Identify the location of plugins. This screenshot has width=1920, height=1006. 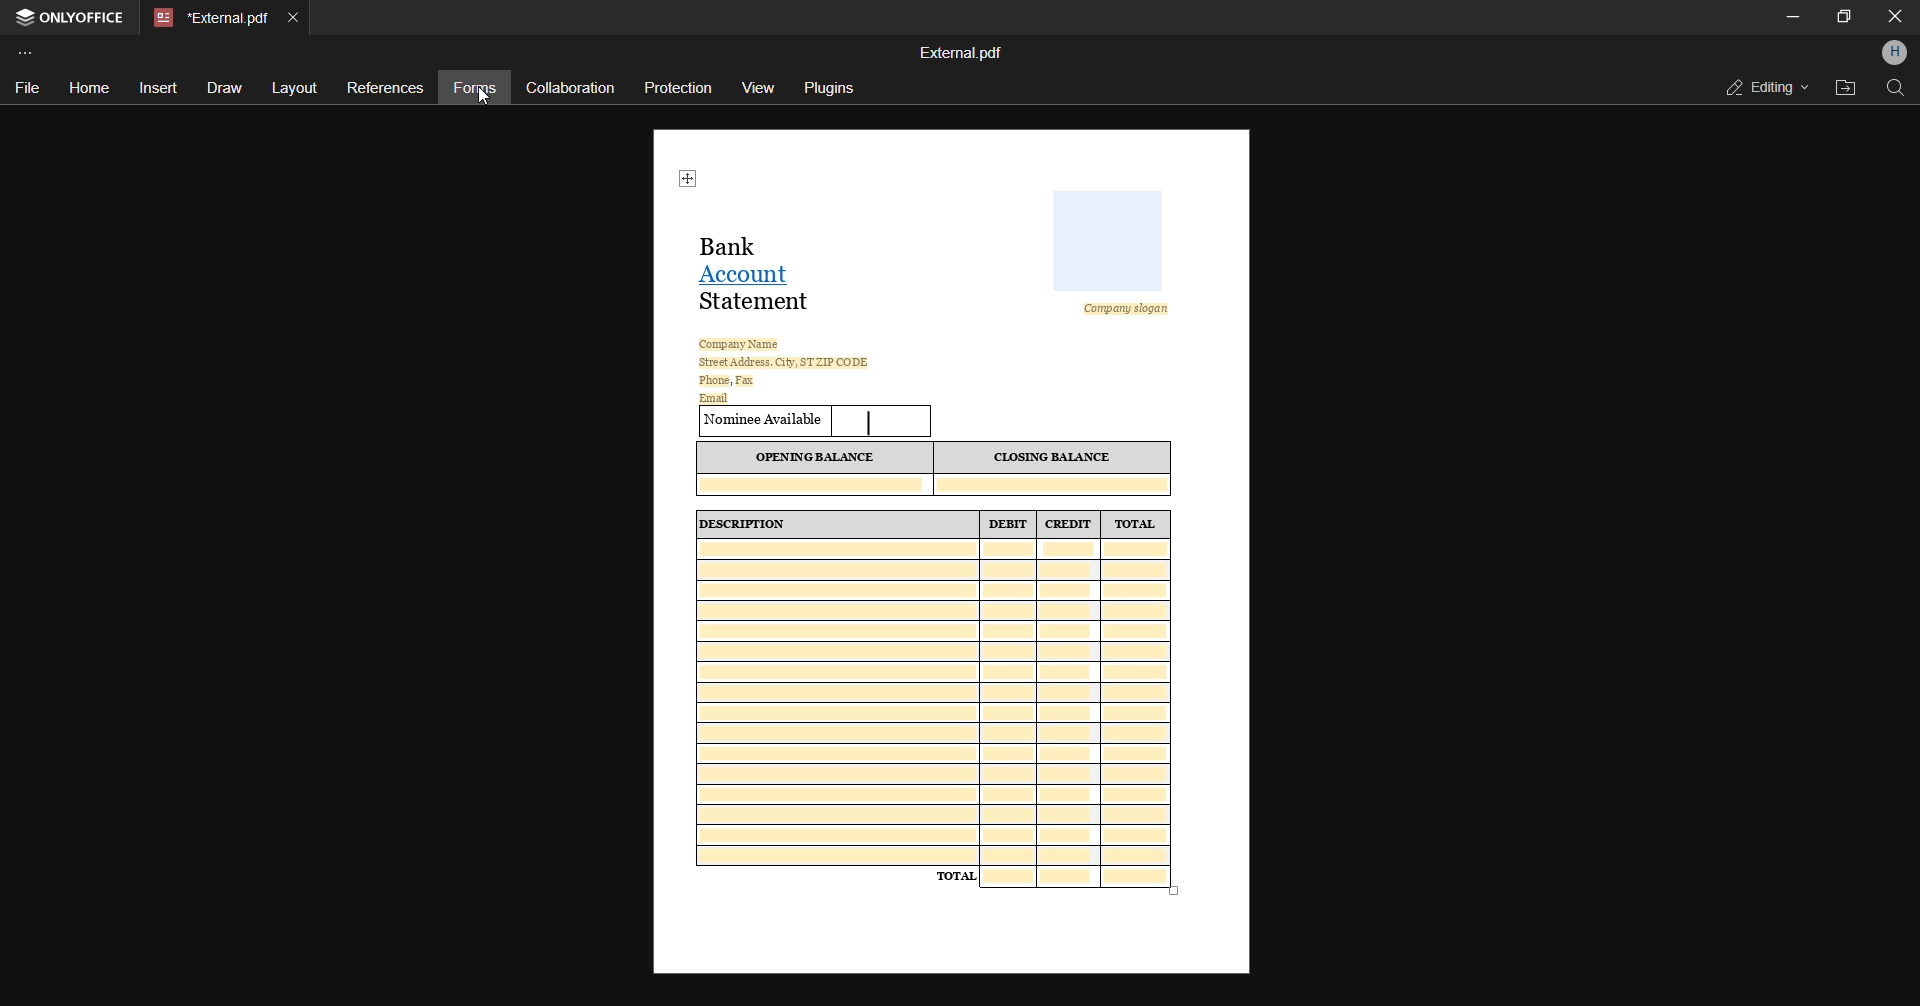
(829, 89).